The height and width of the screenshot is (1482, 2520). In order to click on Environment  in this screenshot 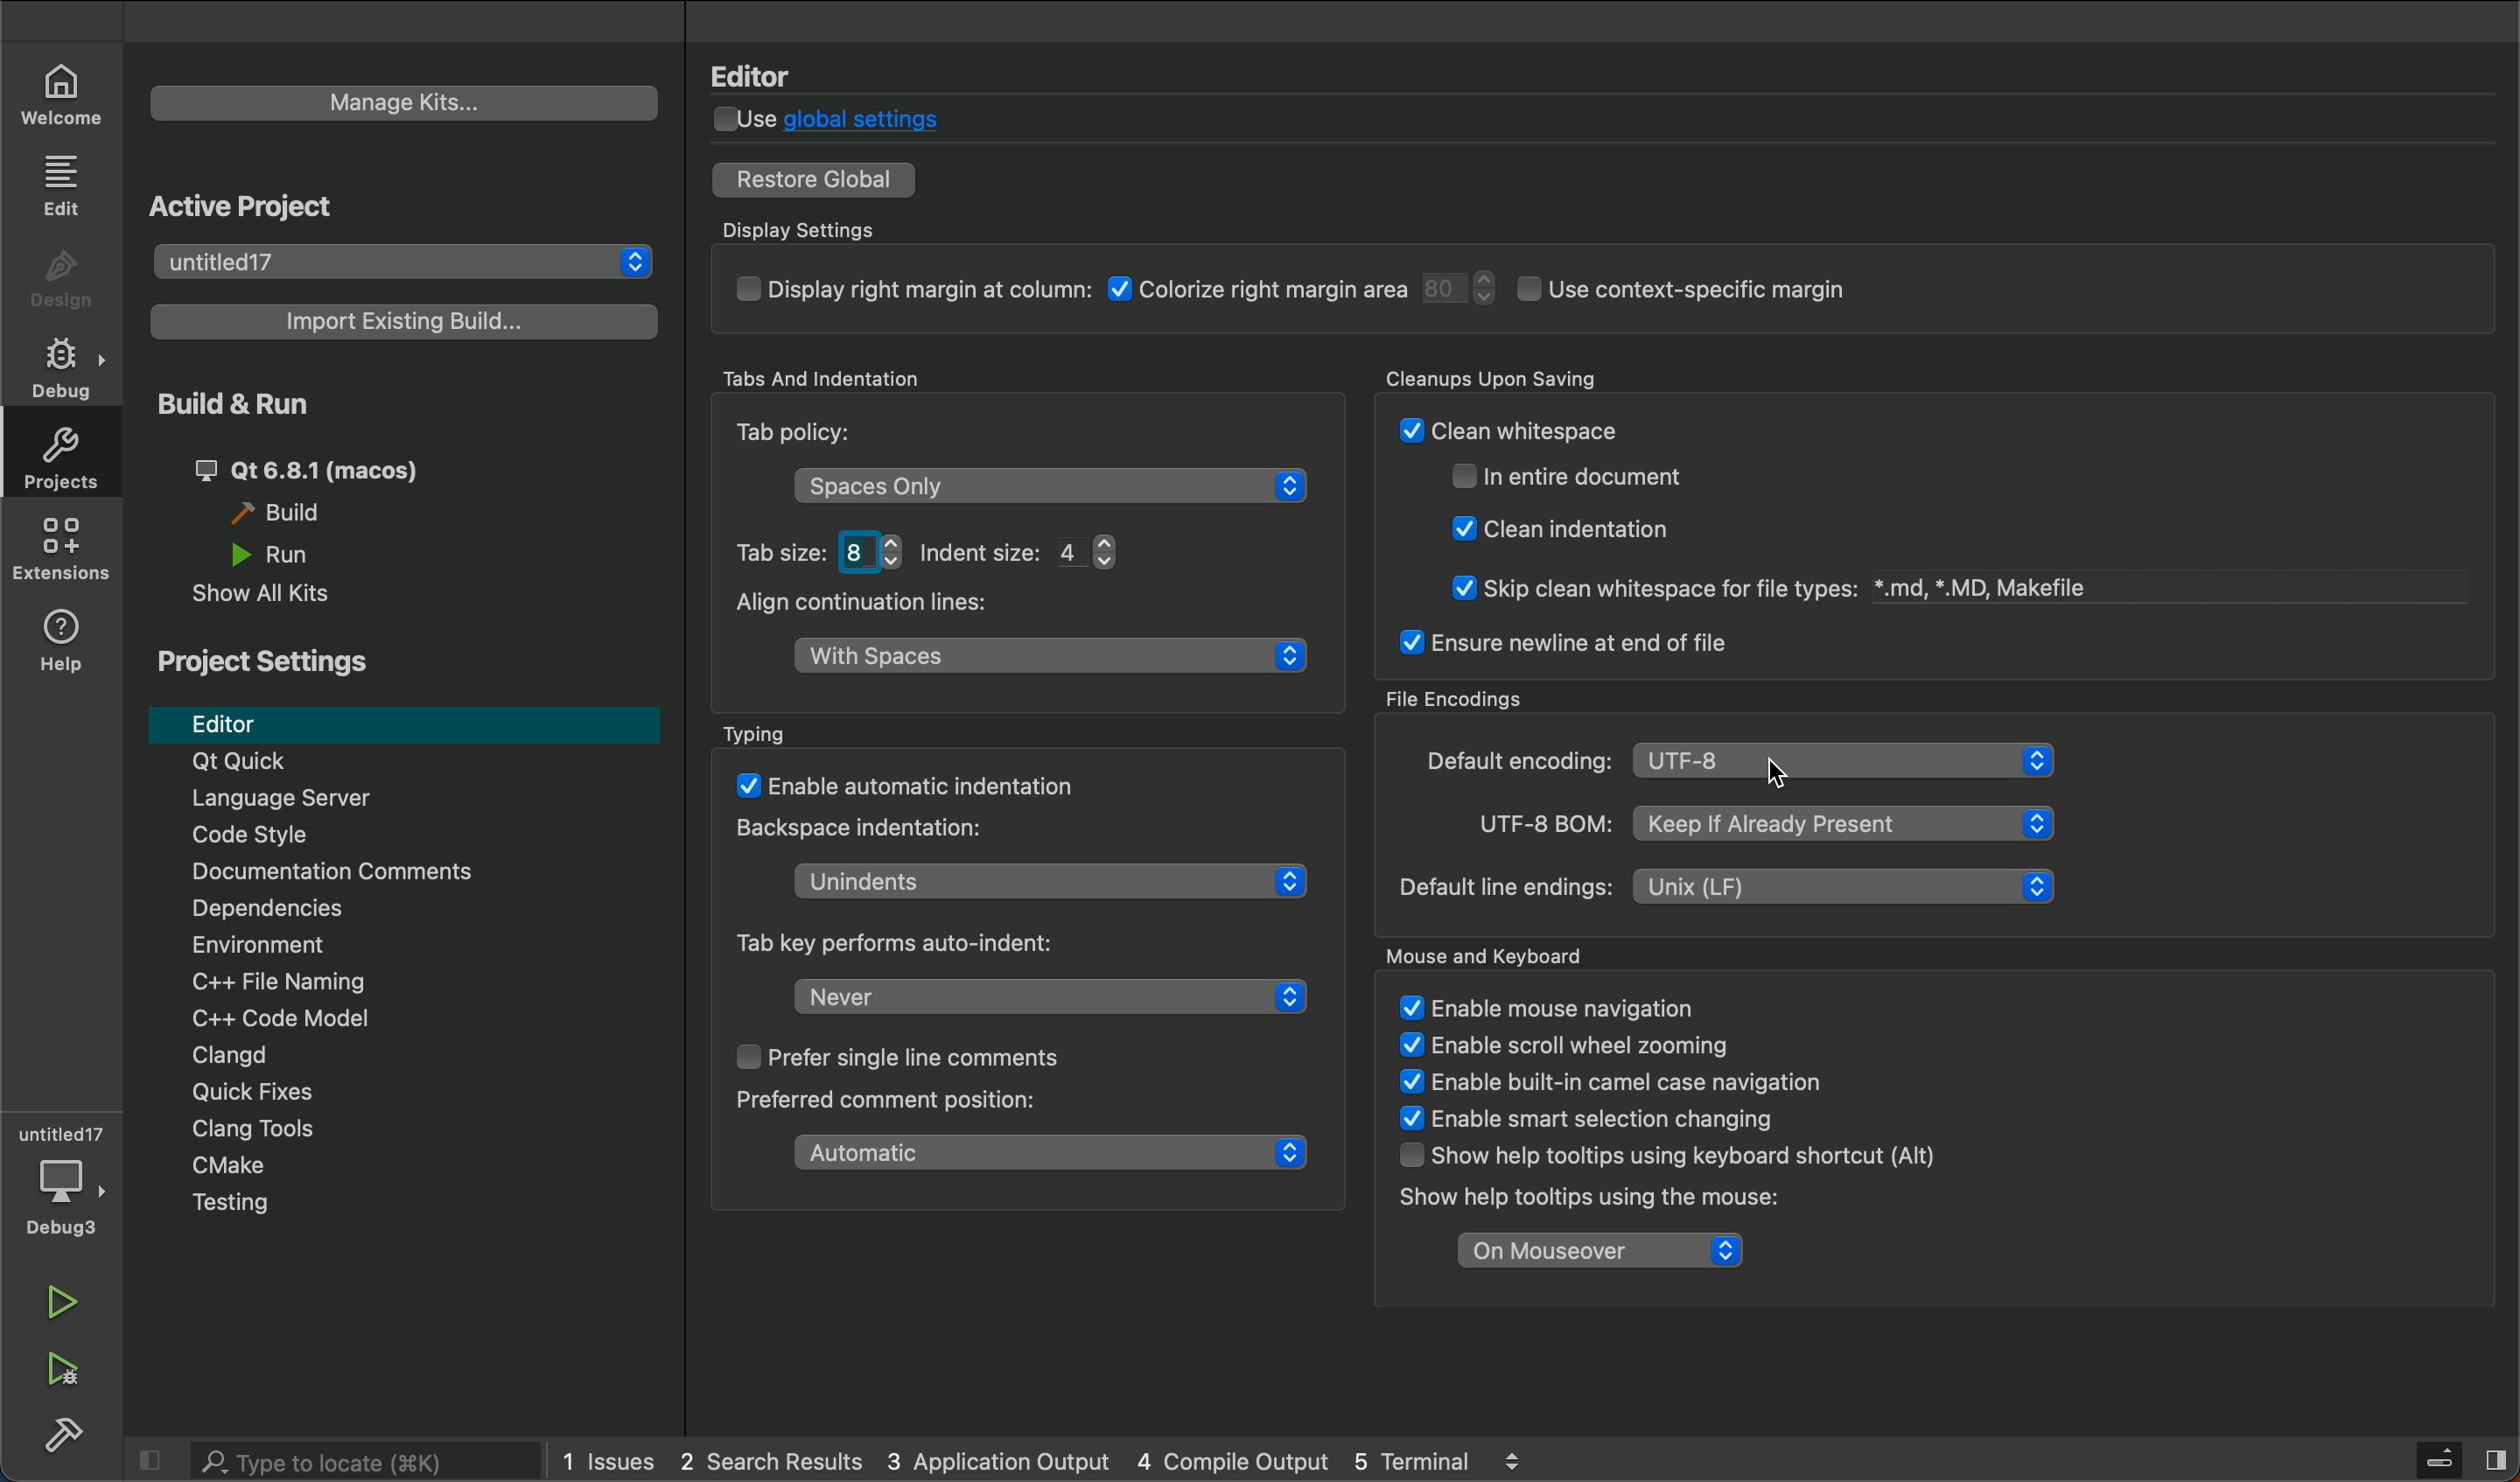, I will do `click(394, 946)`.